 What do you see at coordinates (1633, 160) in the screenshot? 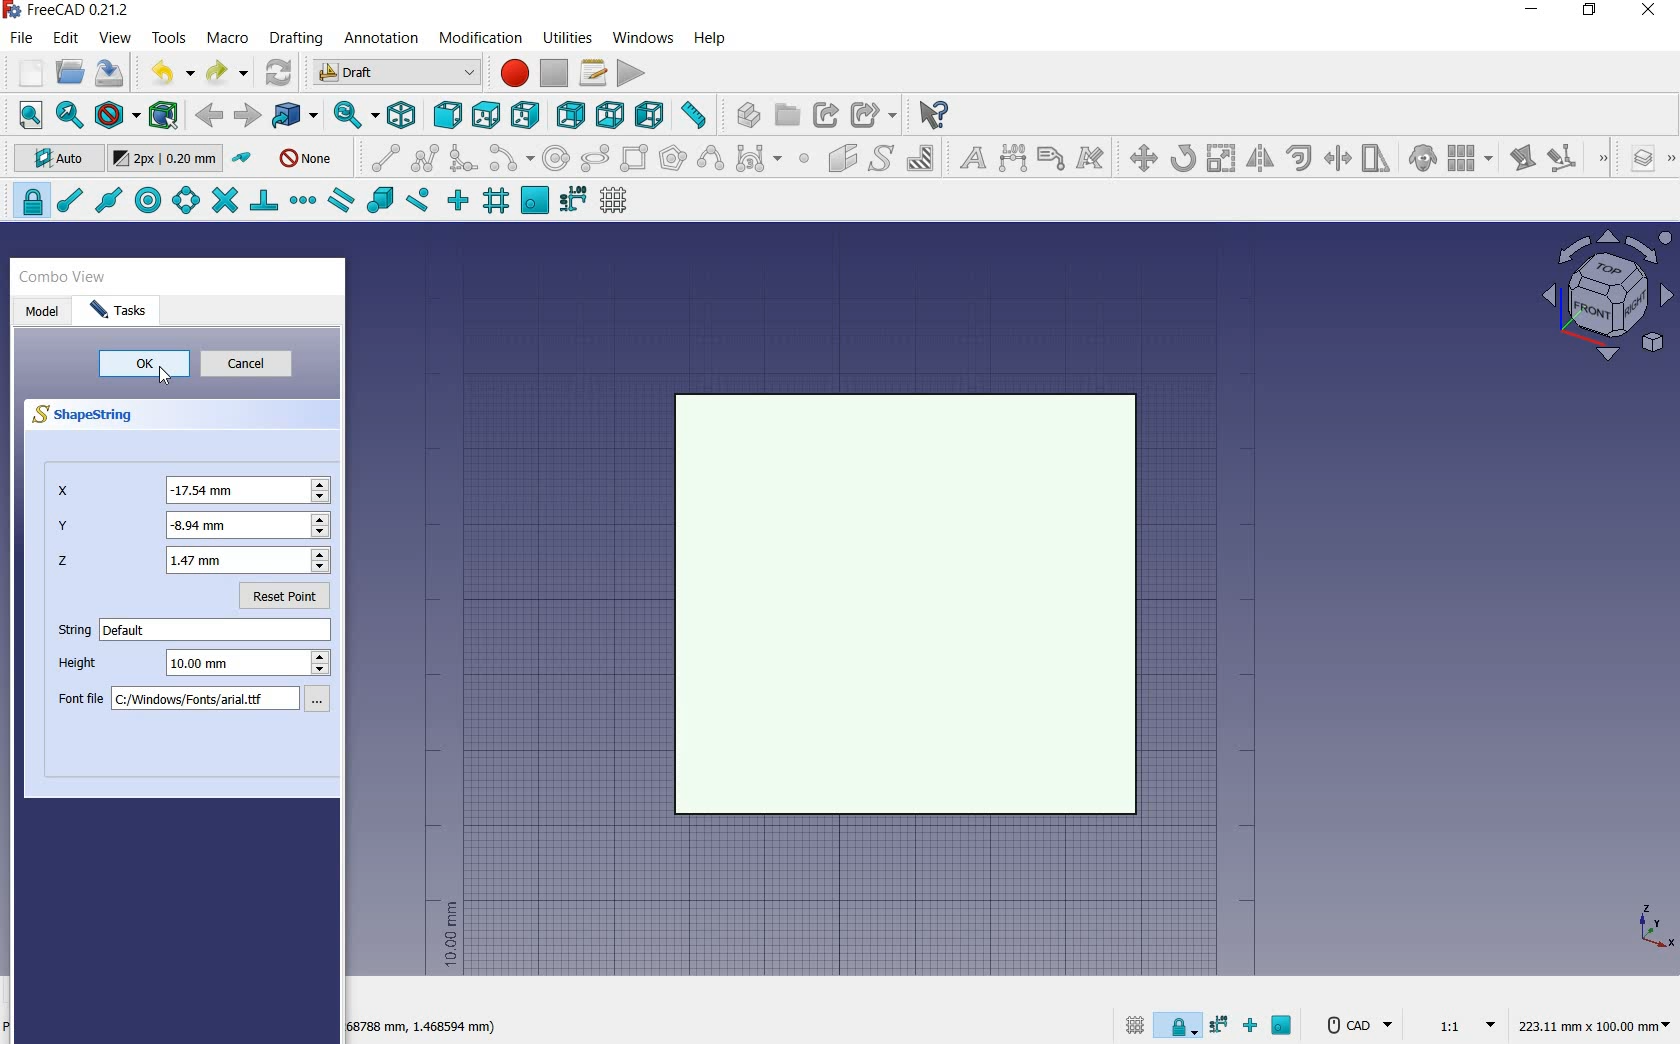
I see `manage layers` at bounding box center [1633, 160].